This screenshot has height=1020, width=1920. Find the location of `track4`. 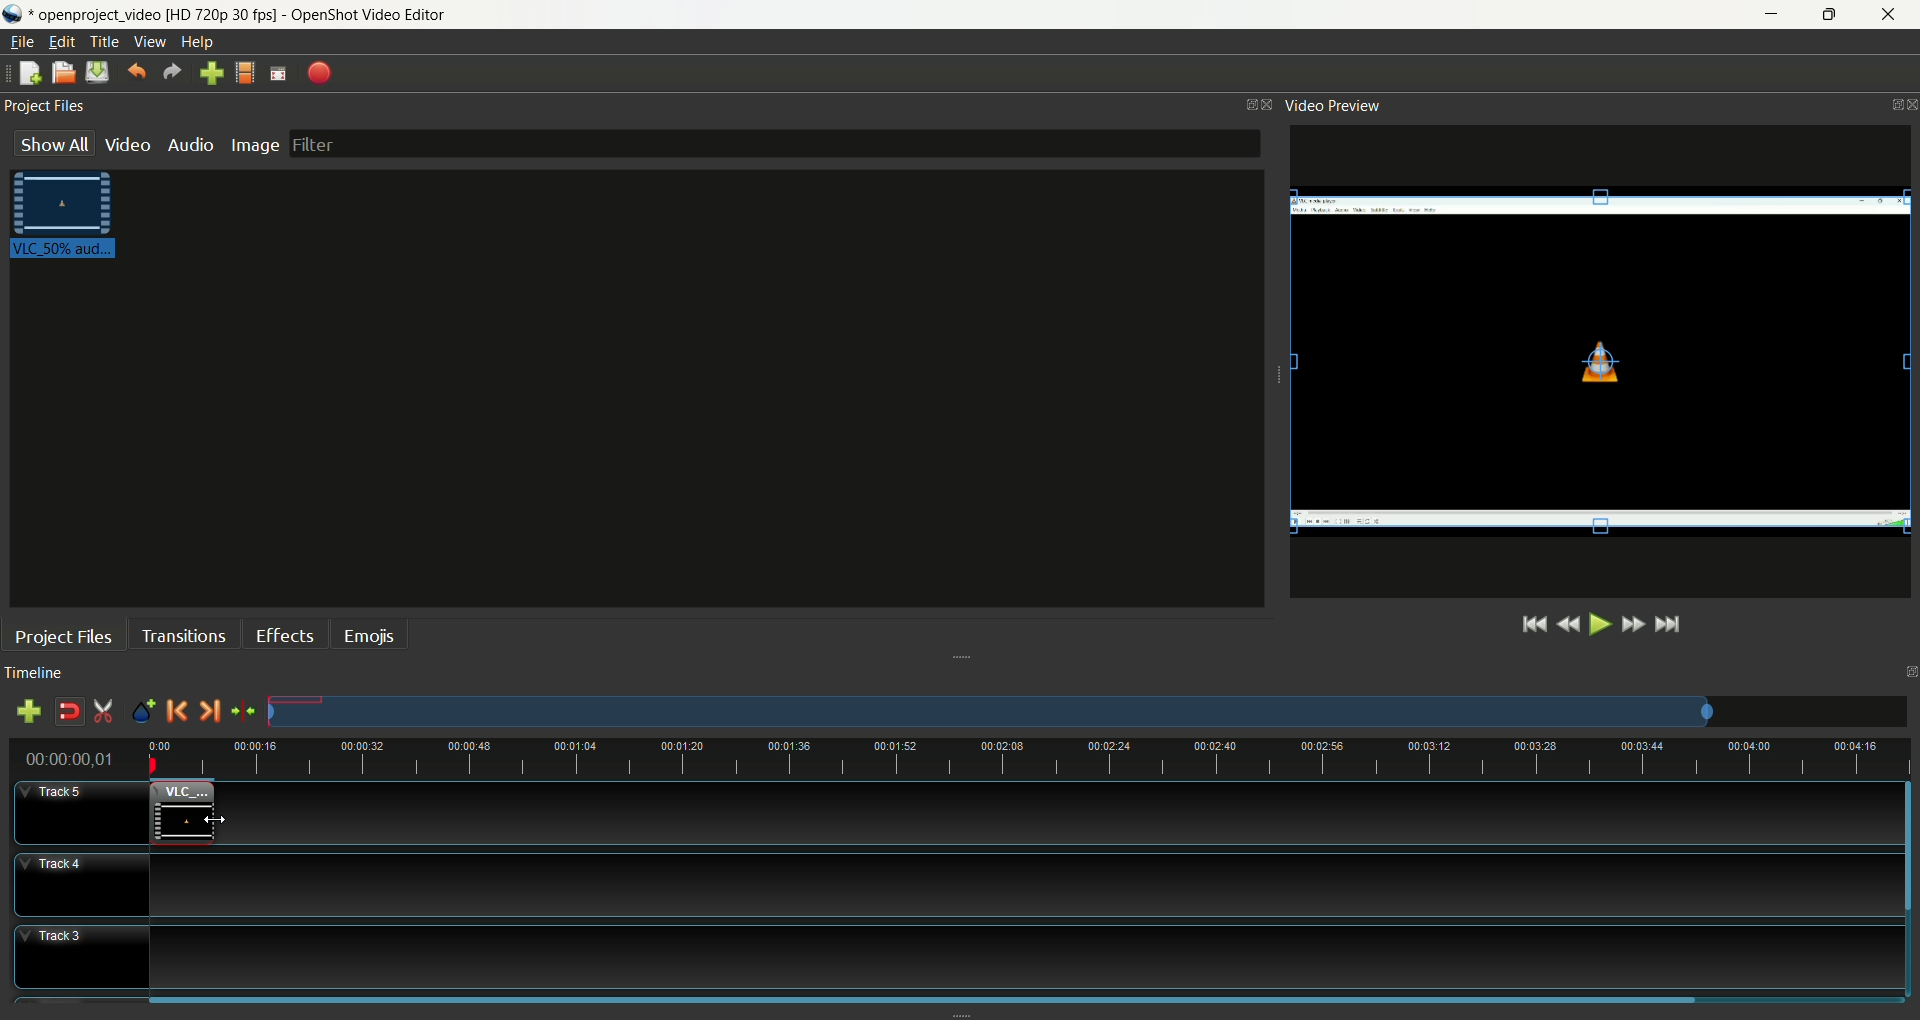

track4 is located at coordinates (85, 887).